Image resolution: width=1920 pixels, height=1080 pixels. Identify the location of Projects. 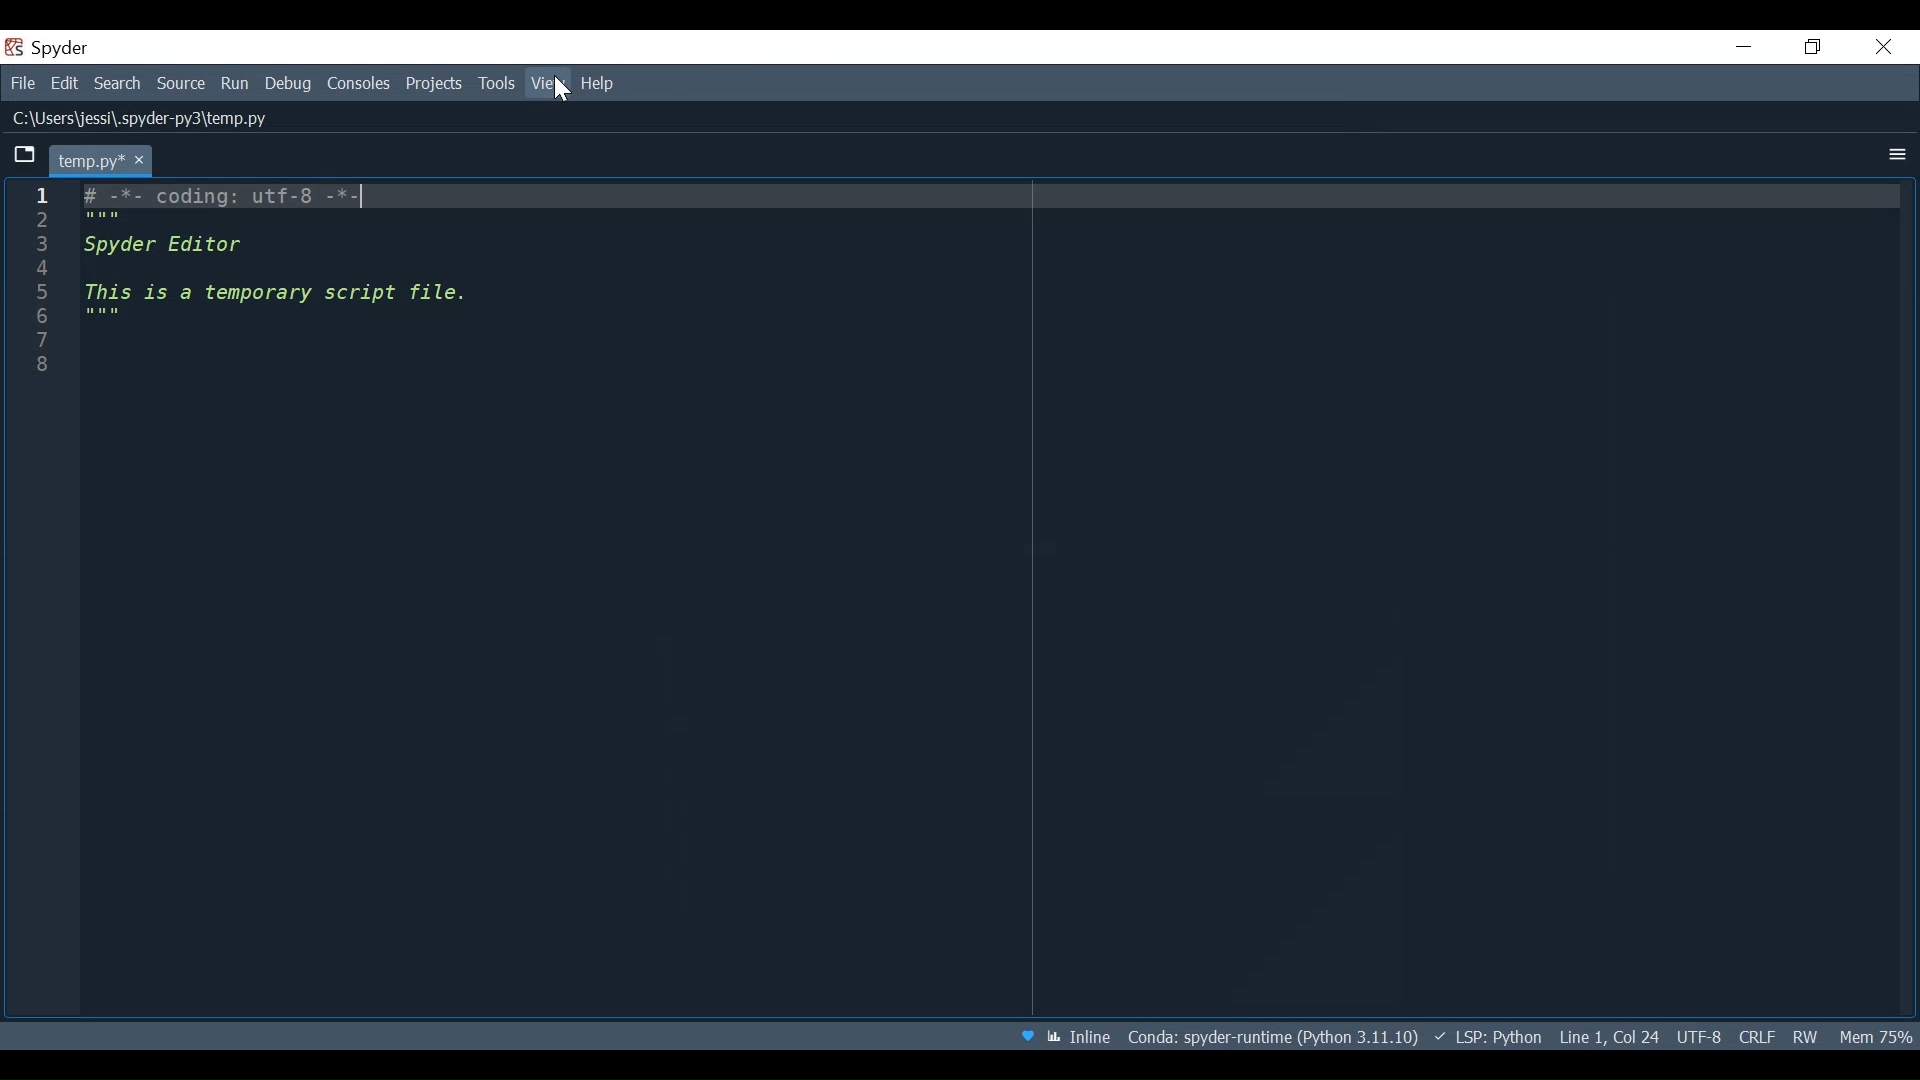
(434, 86).